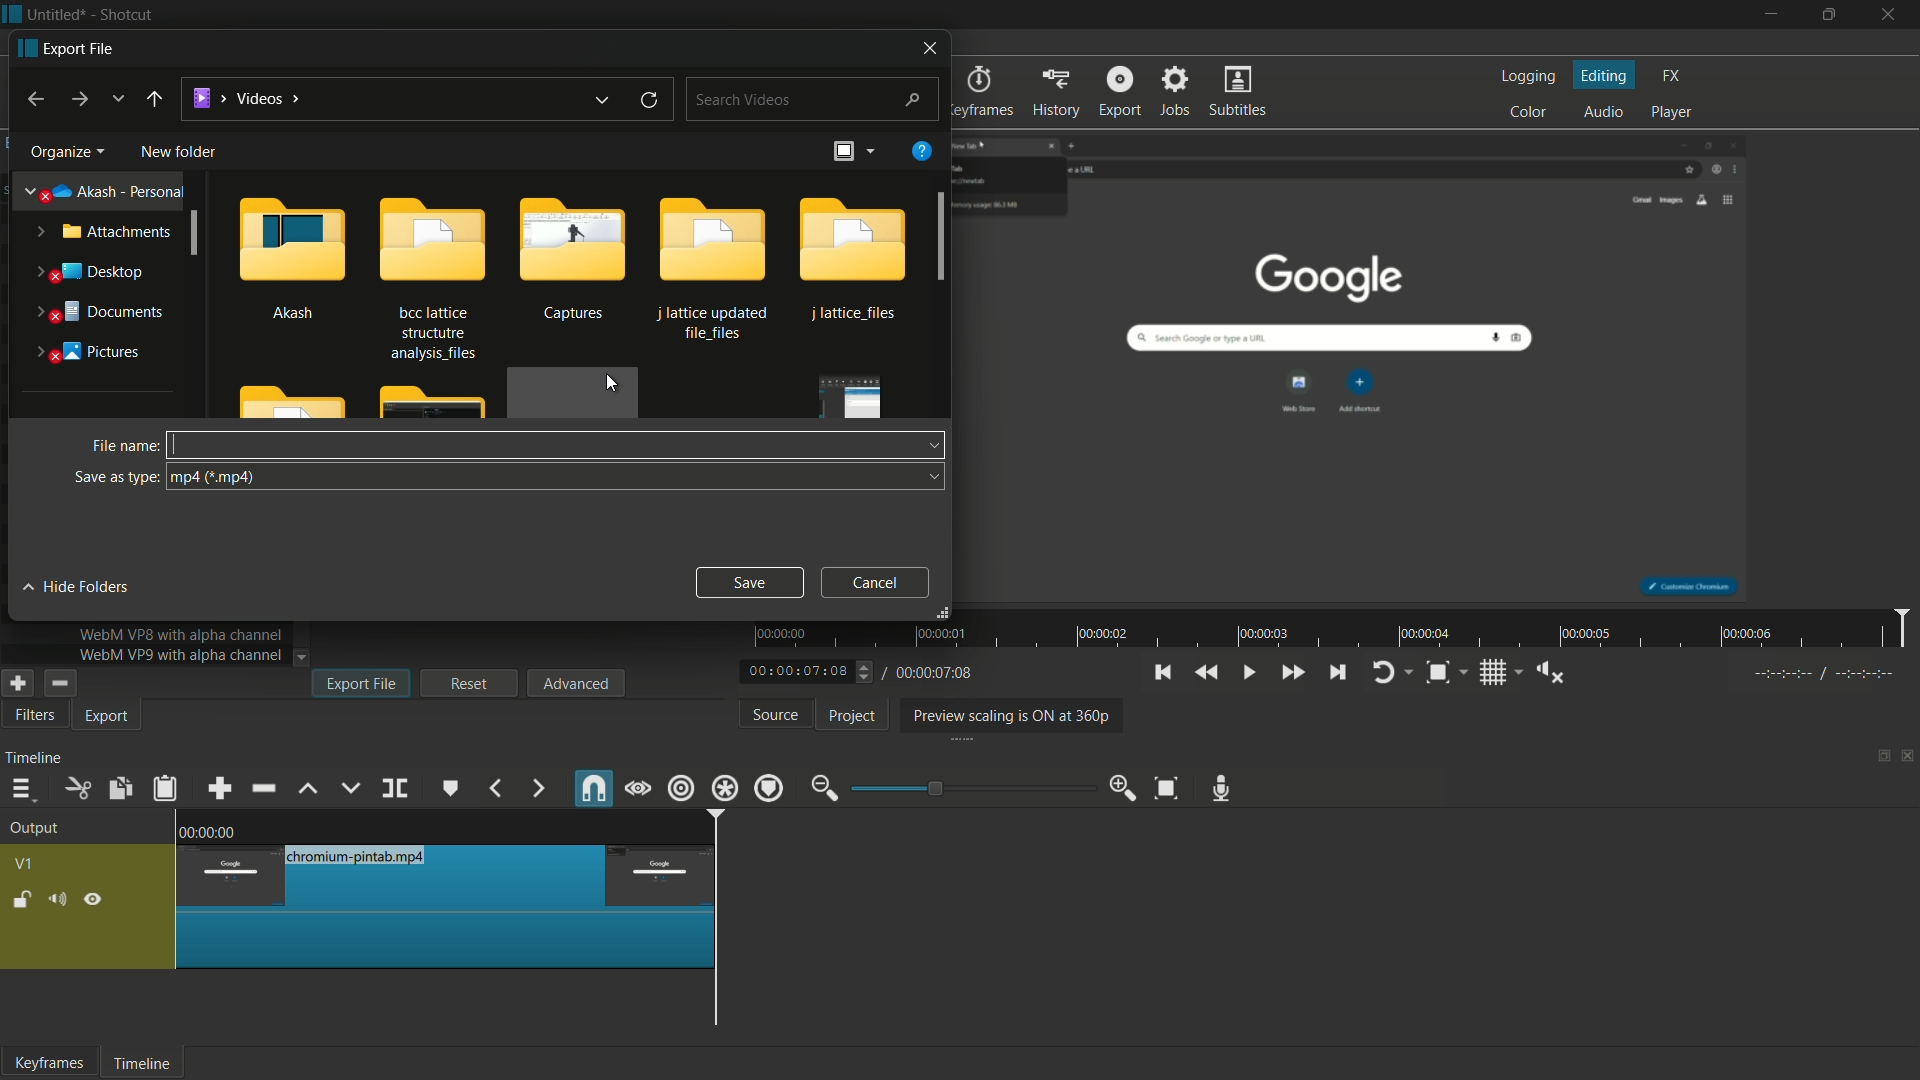 The height and width of the screenshot is (1080, 1920). Describe the element at coordinates (494, 788) in the screenshot. I see `previous marker` at that location.